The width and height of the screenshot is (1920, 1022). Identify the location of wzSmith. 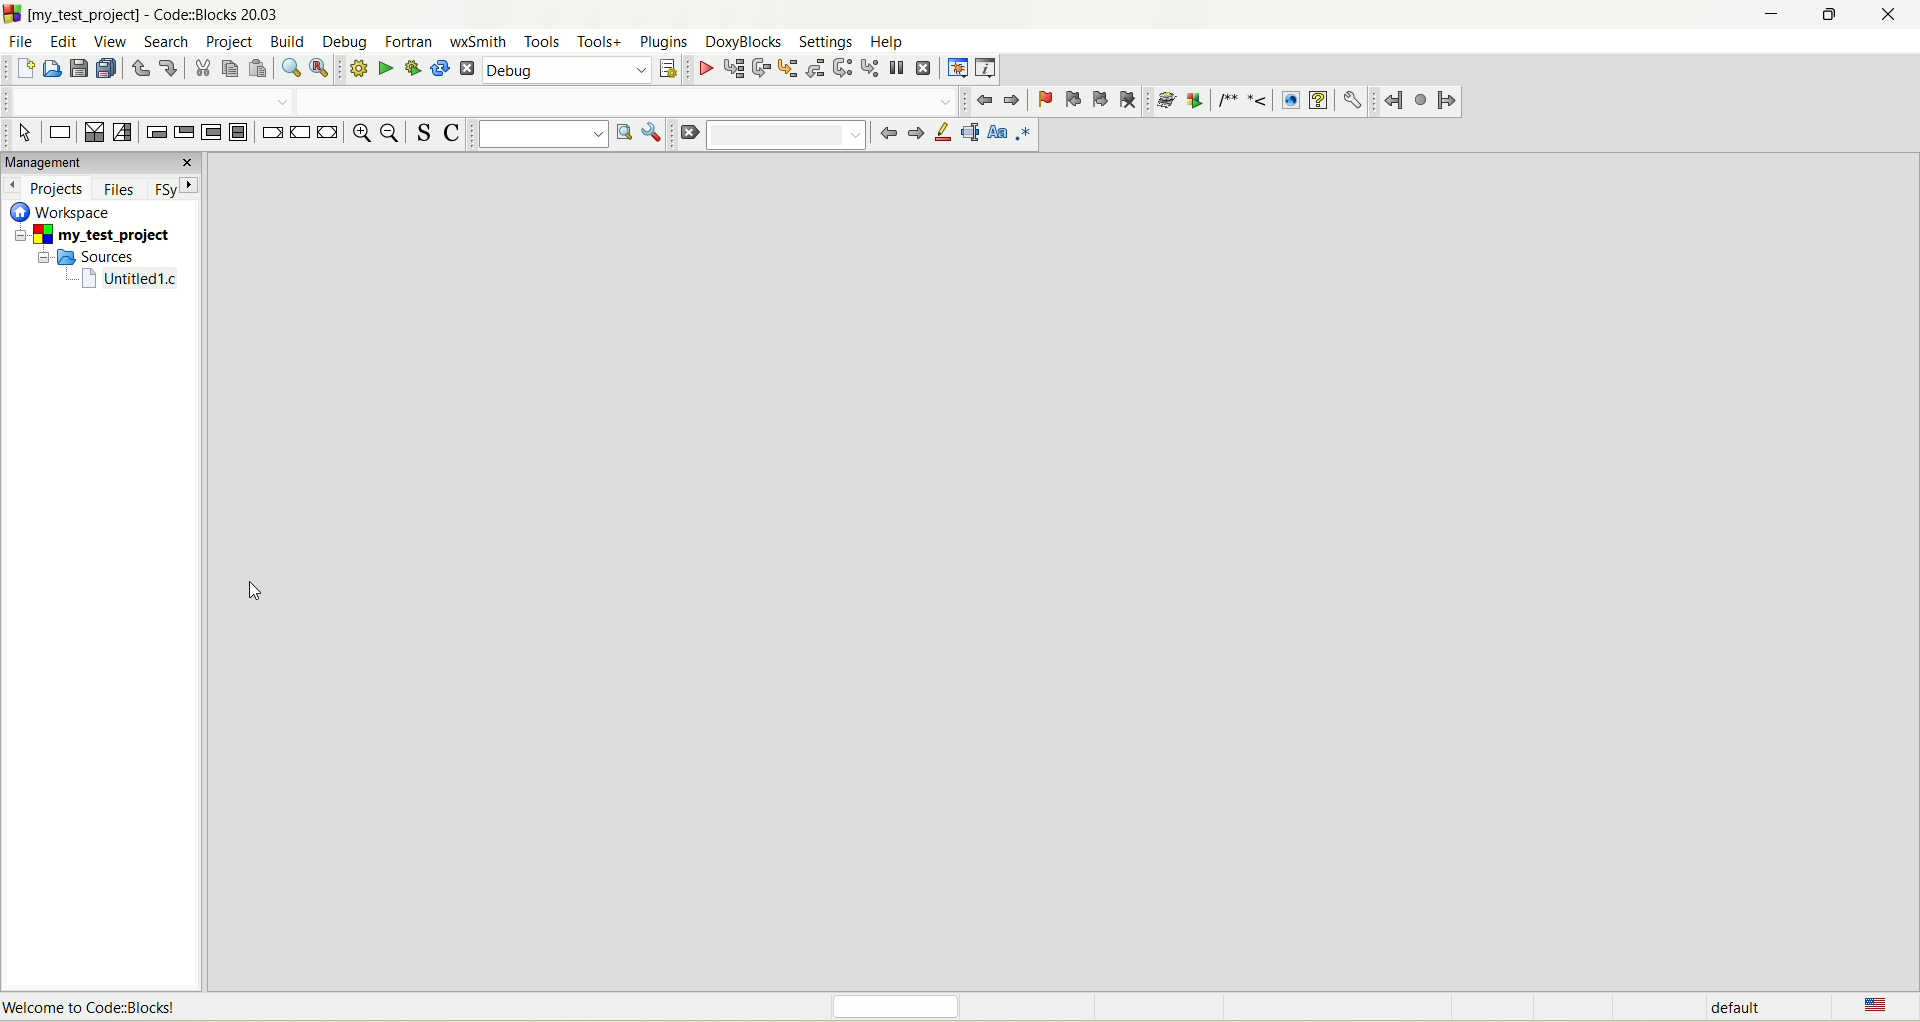
(479, 40).